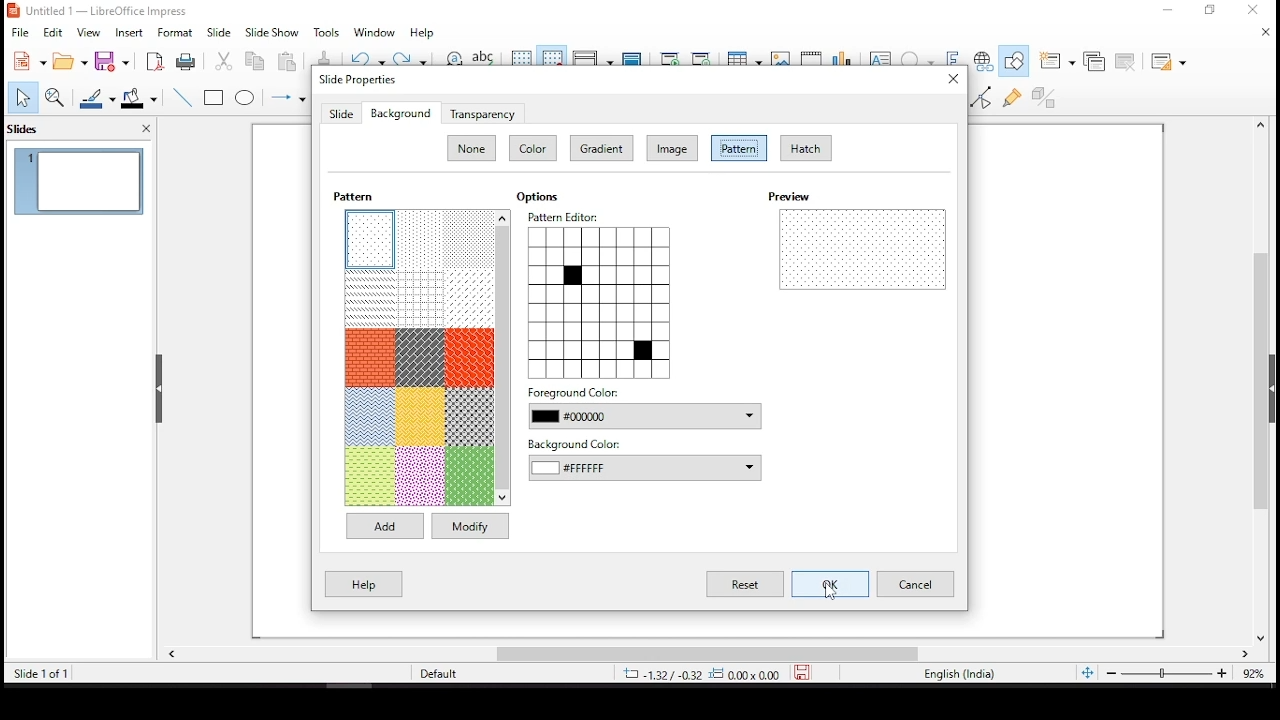 The image size is (1280, 720). I want to click on color, so click(531, 147).